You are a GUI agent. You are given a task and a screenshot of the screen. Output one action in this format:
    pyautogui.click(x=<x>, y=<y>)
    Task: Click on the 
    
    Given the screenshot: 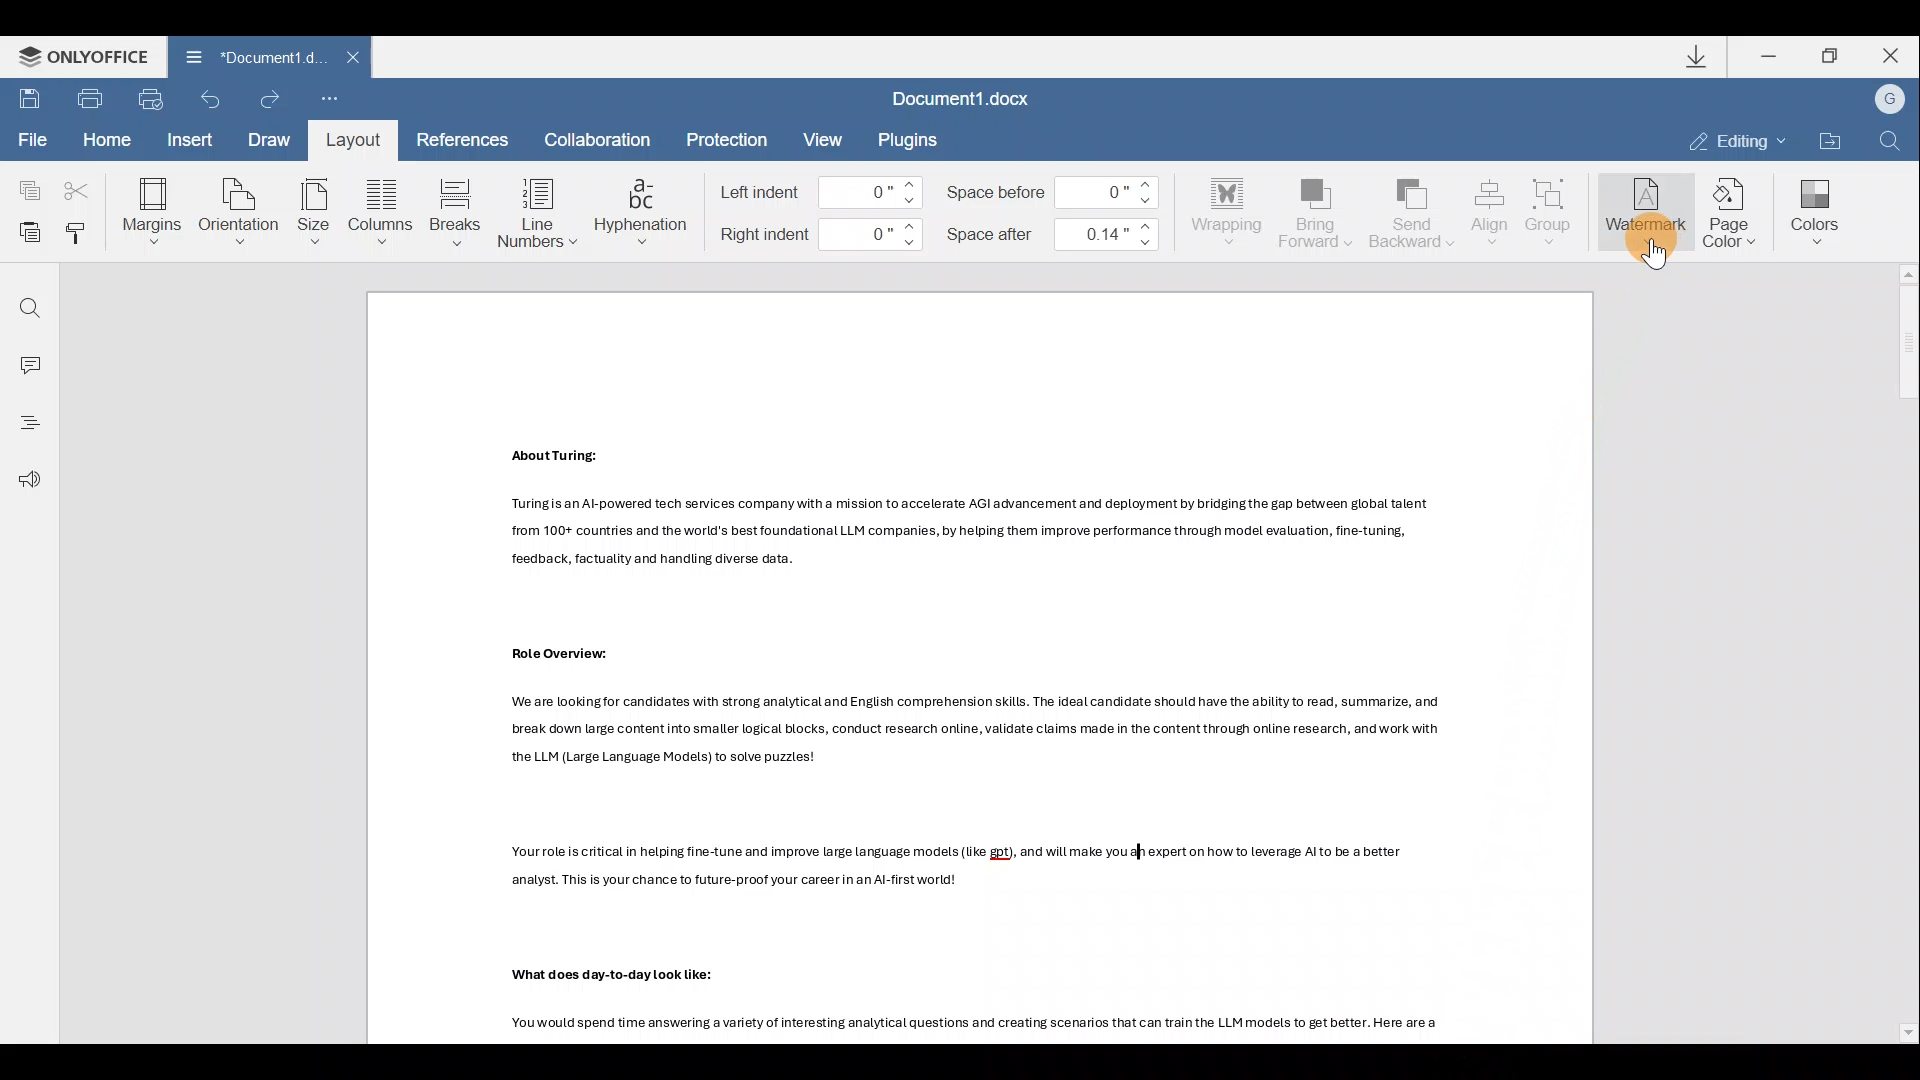 What is the action you would take?
    pyautogui.click(x=977, y=1026)
    